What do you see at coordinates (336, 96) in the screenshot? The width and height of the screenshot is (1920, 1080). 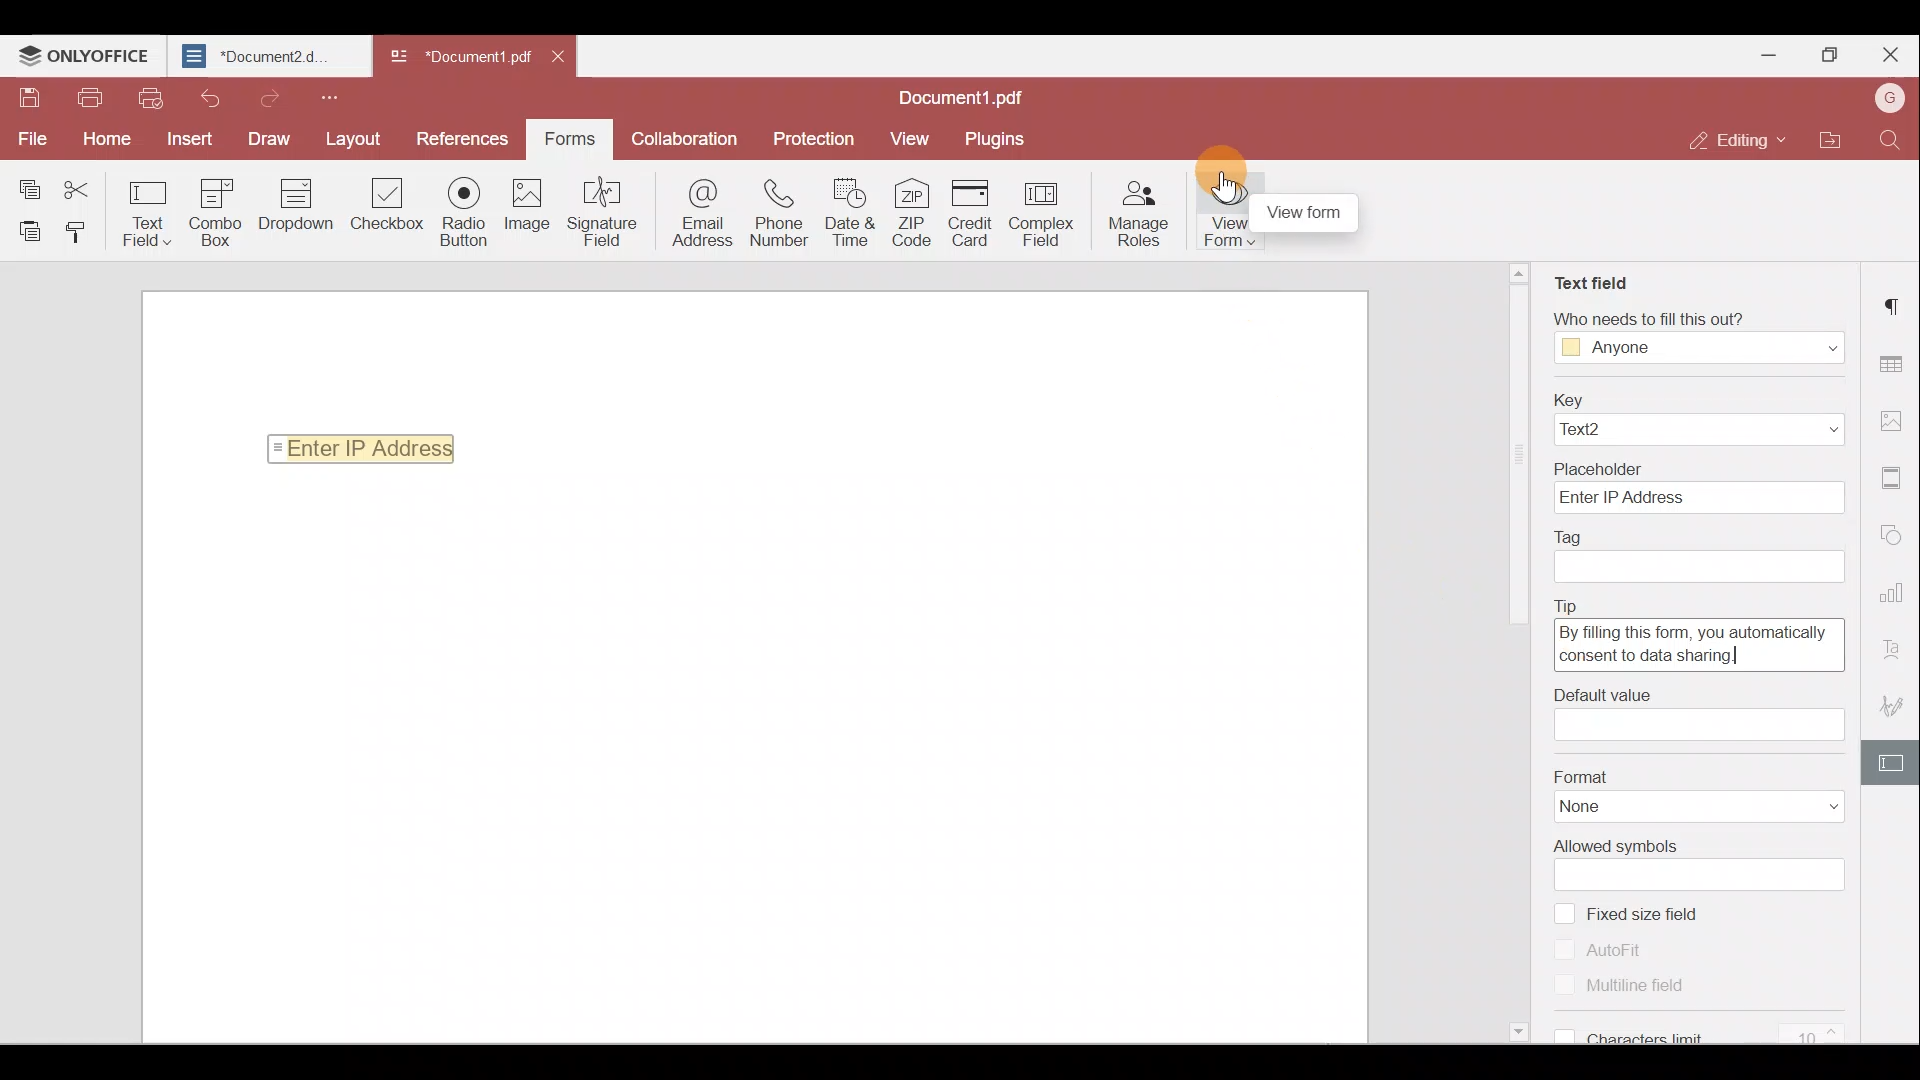 I see `Customize quick access toolbar` at bounding box center [336, 96].